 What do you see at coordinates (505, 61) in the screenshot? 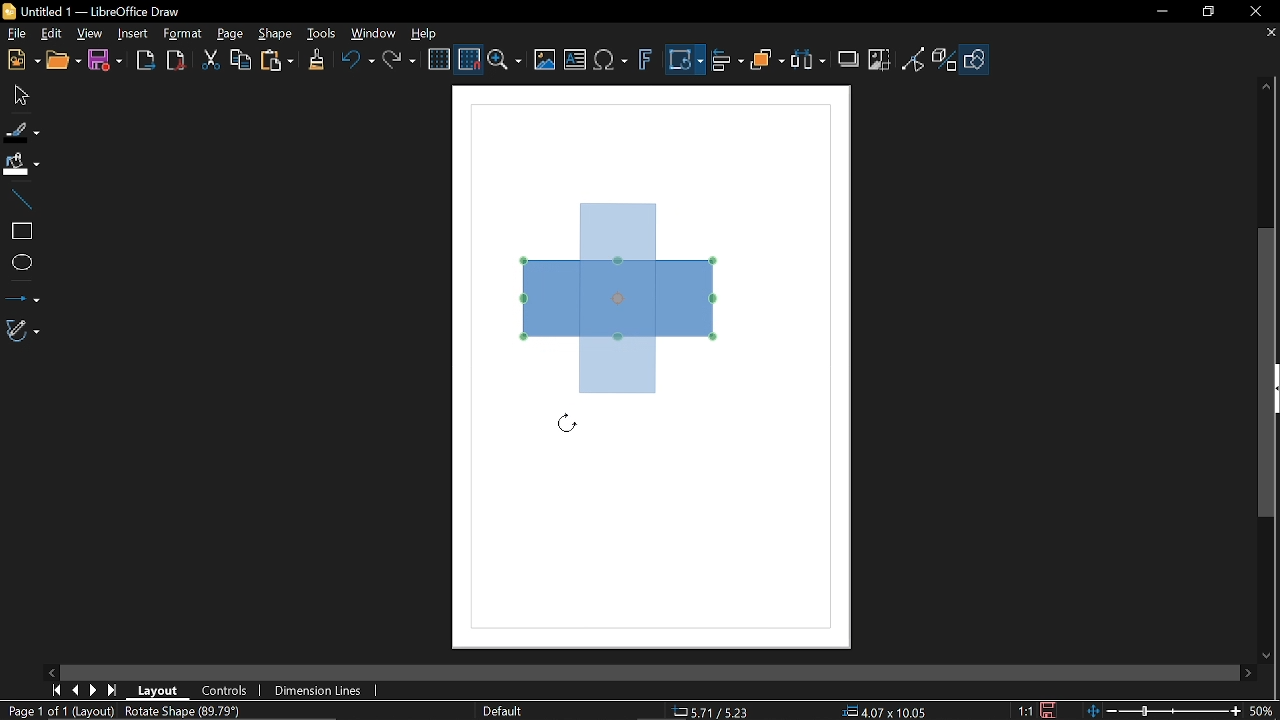
I see `Zoom` at bounding box center [505, 61].